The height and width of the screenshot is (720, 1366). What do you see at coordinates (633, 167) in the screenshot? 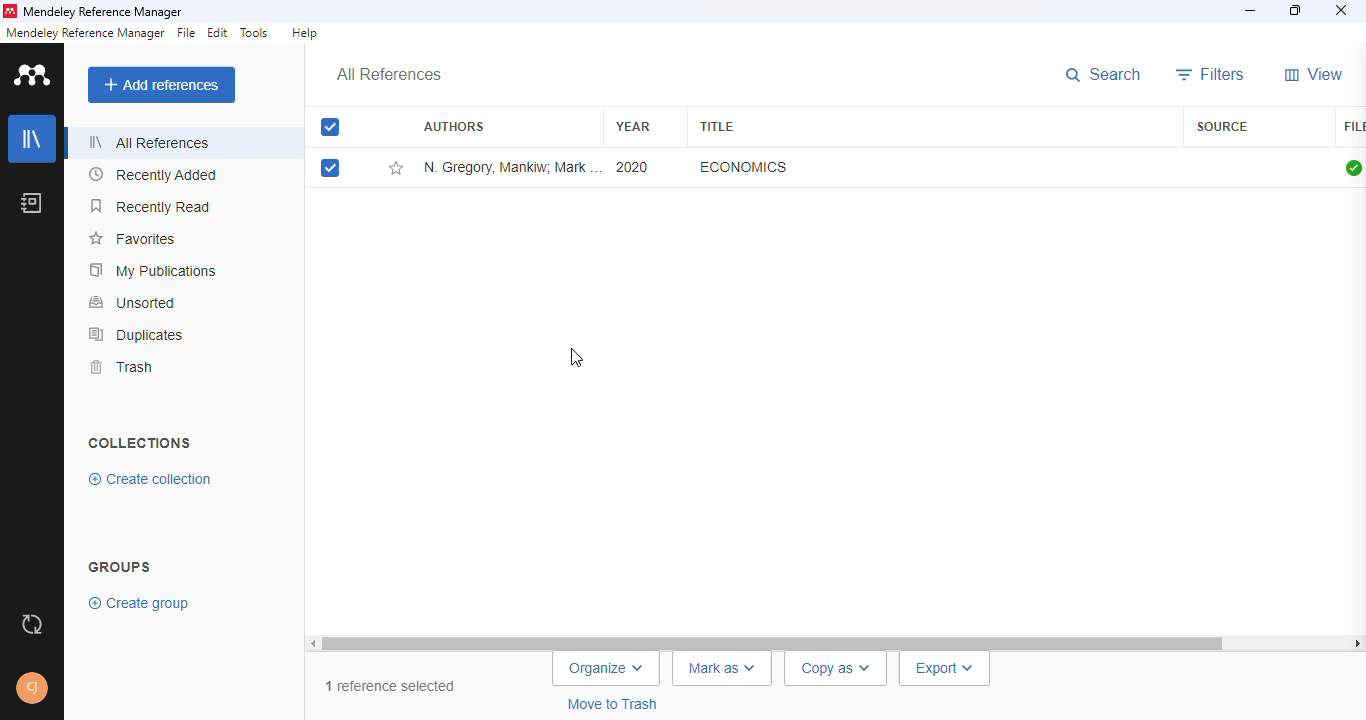
I see `2020` at bounding box center [633, 167].